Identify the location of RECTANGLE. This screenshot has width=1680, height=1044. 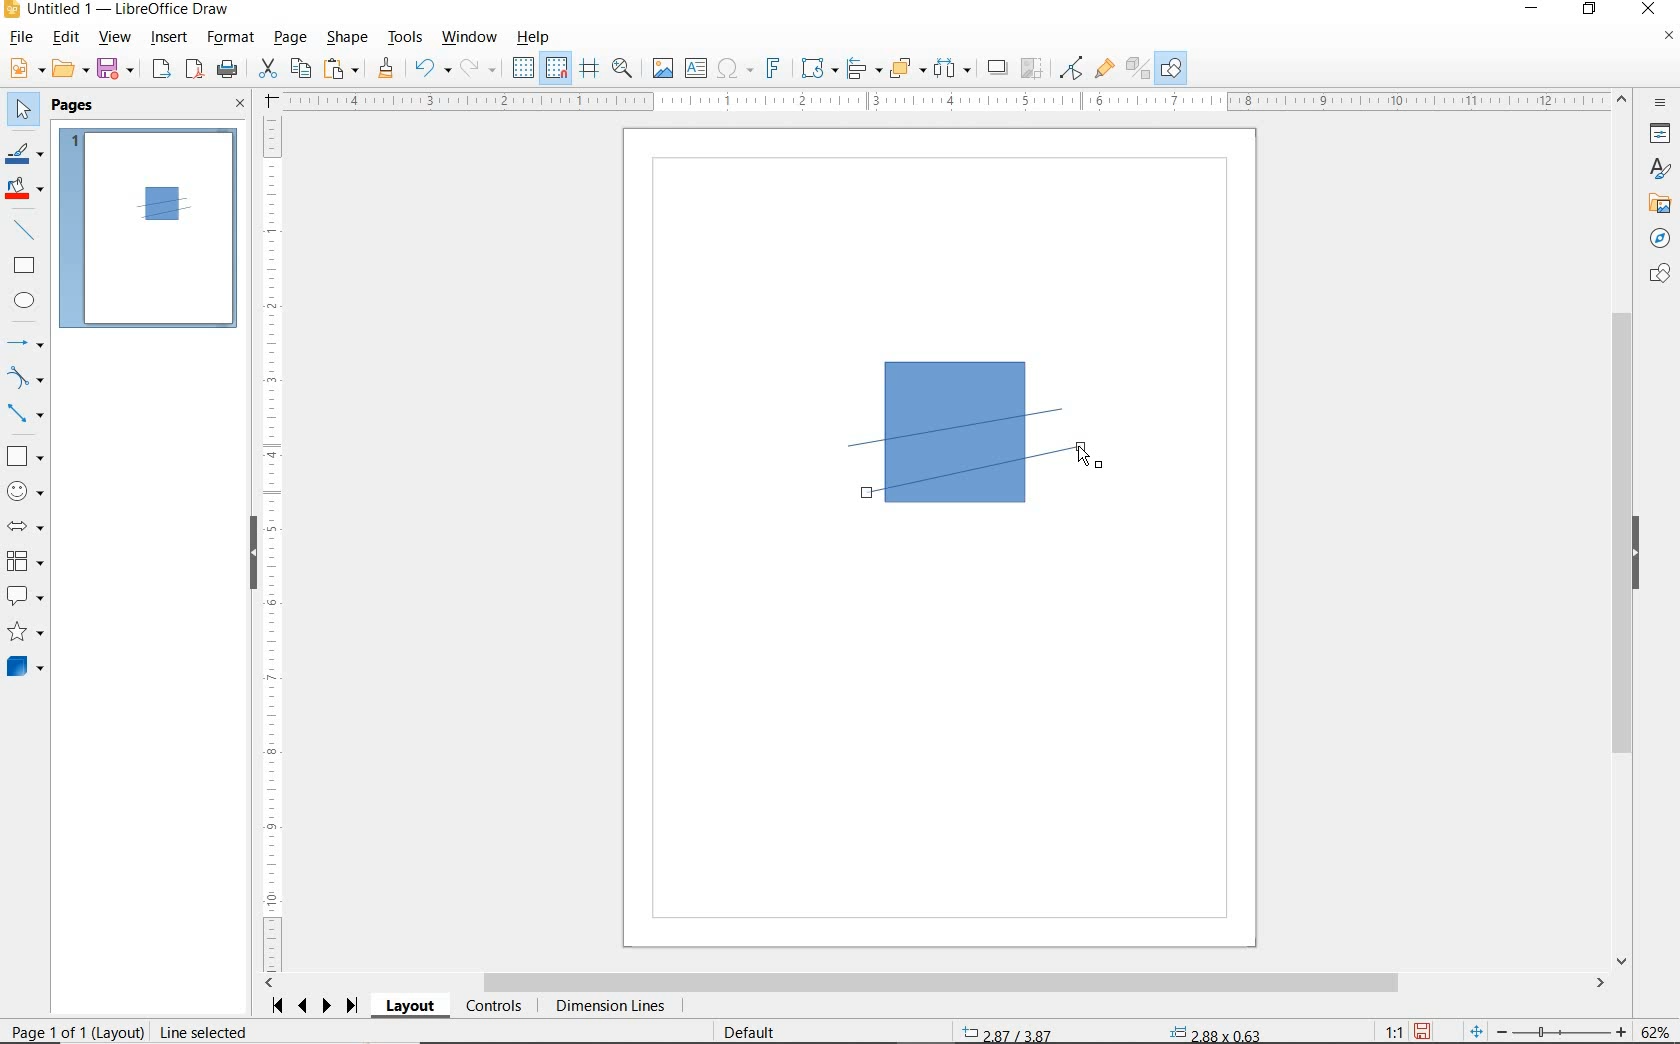
(25, 265).